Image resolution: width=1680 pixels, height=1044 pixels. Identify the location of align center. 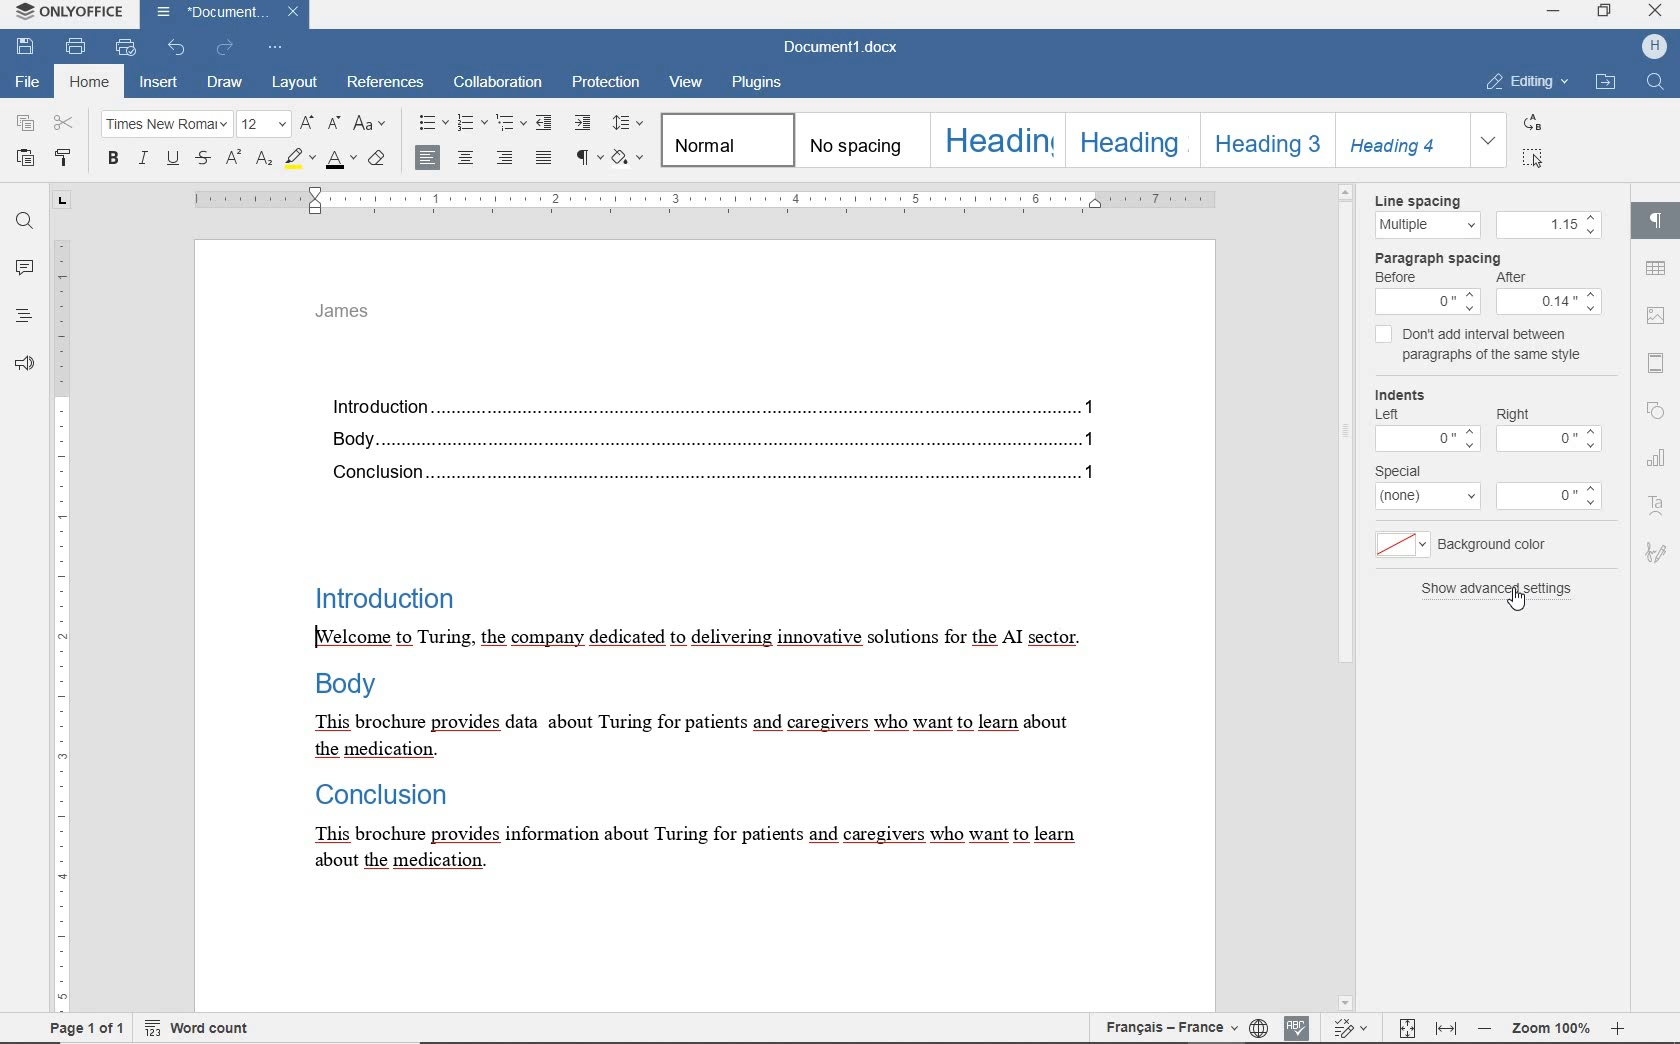
(469, 157).